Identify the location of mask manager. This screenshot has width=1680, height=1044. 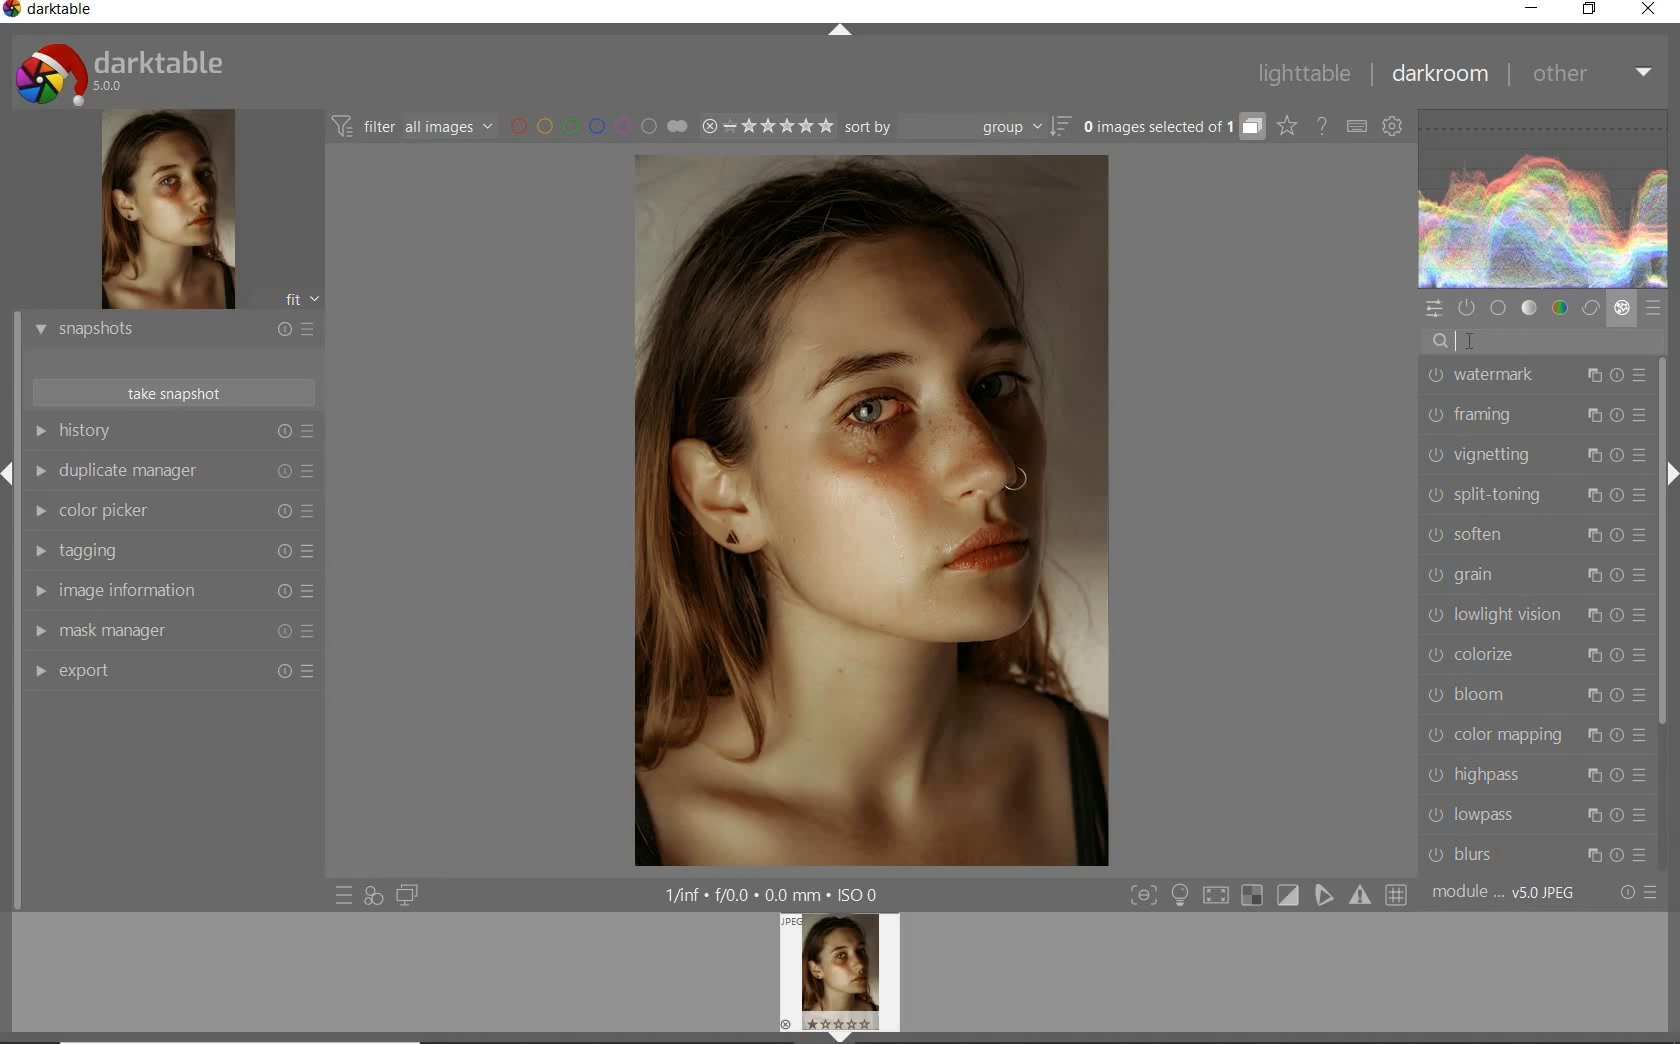
(177, 631).